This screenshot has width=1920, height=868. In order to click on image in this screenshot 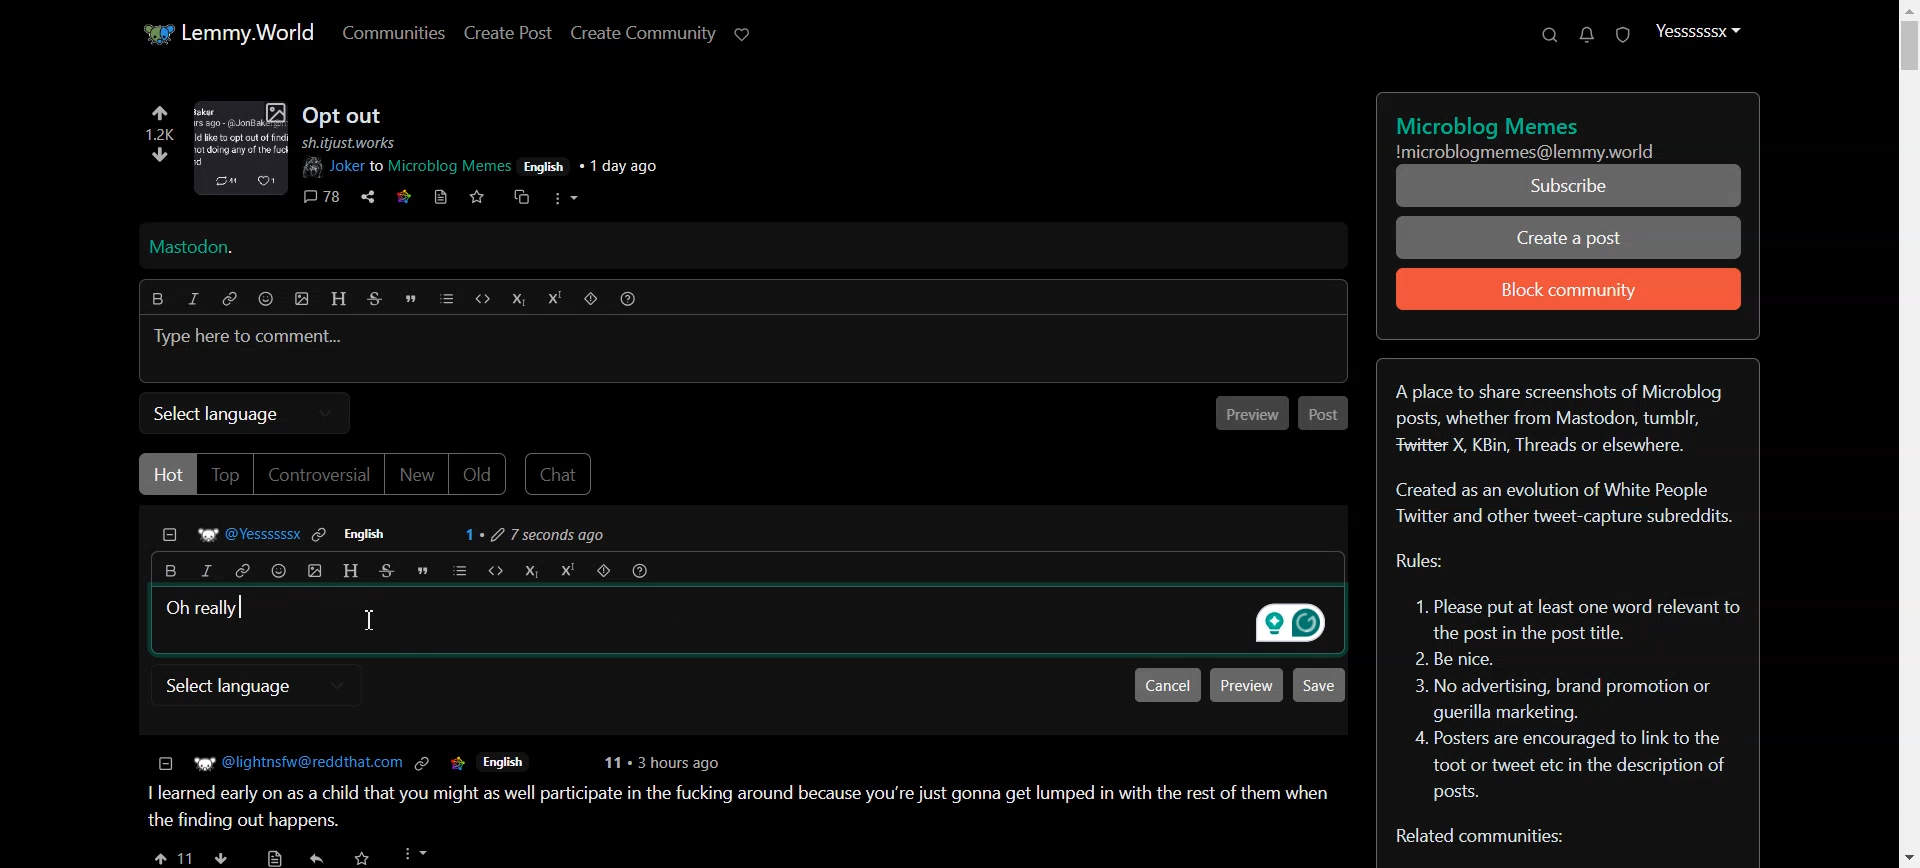, I will do `click(244, 148)`.